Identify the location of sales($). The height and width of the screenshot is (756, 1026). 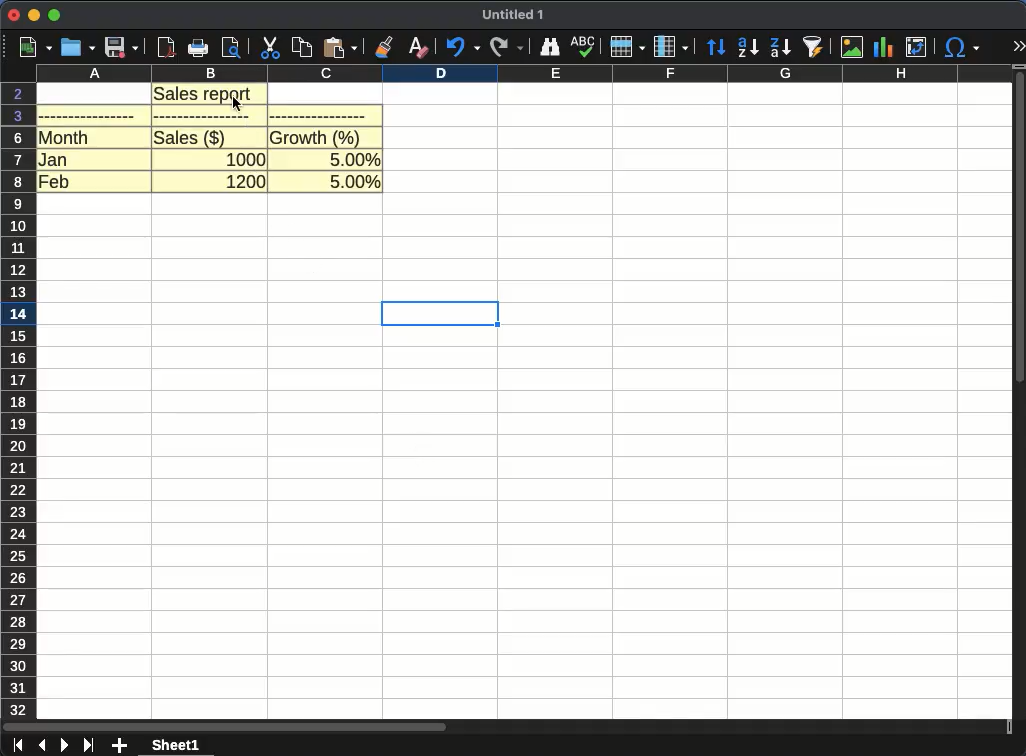
(190, 137).